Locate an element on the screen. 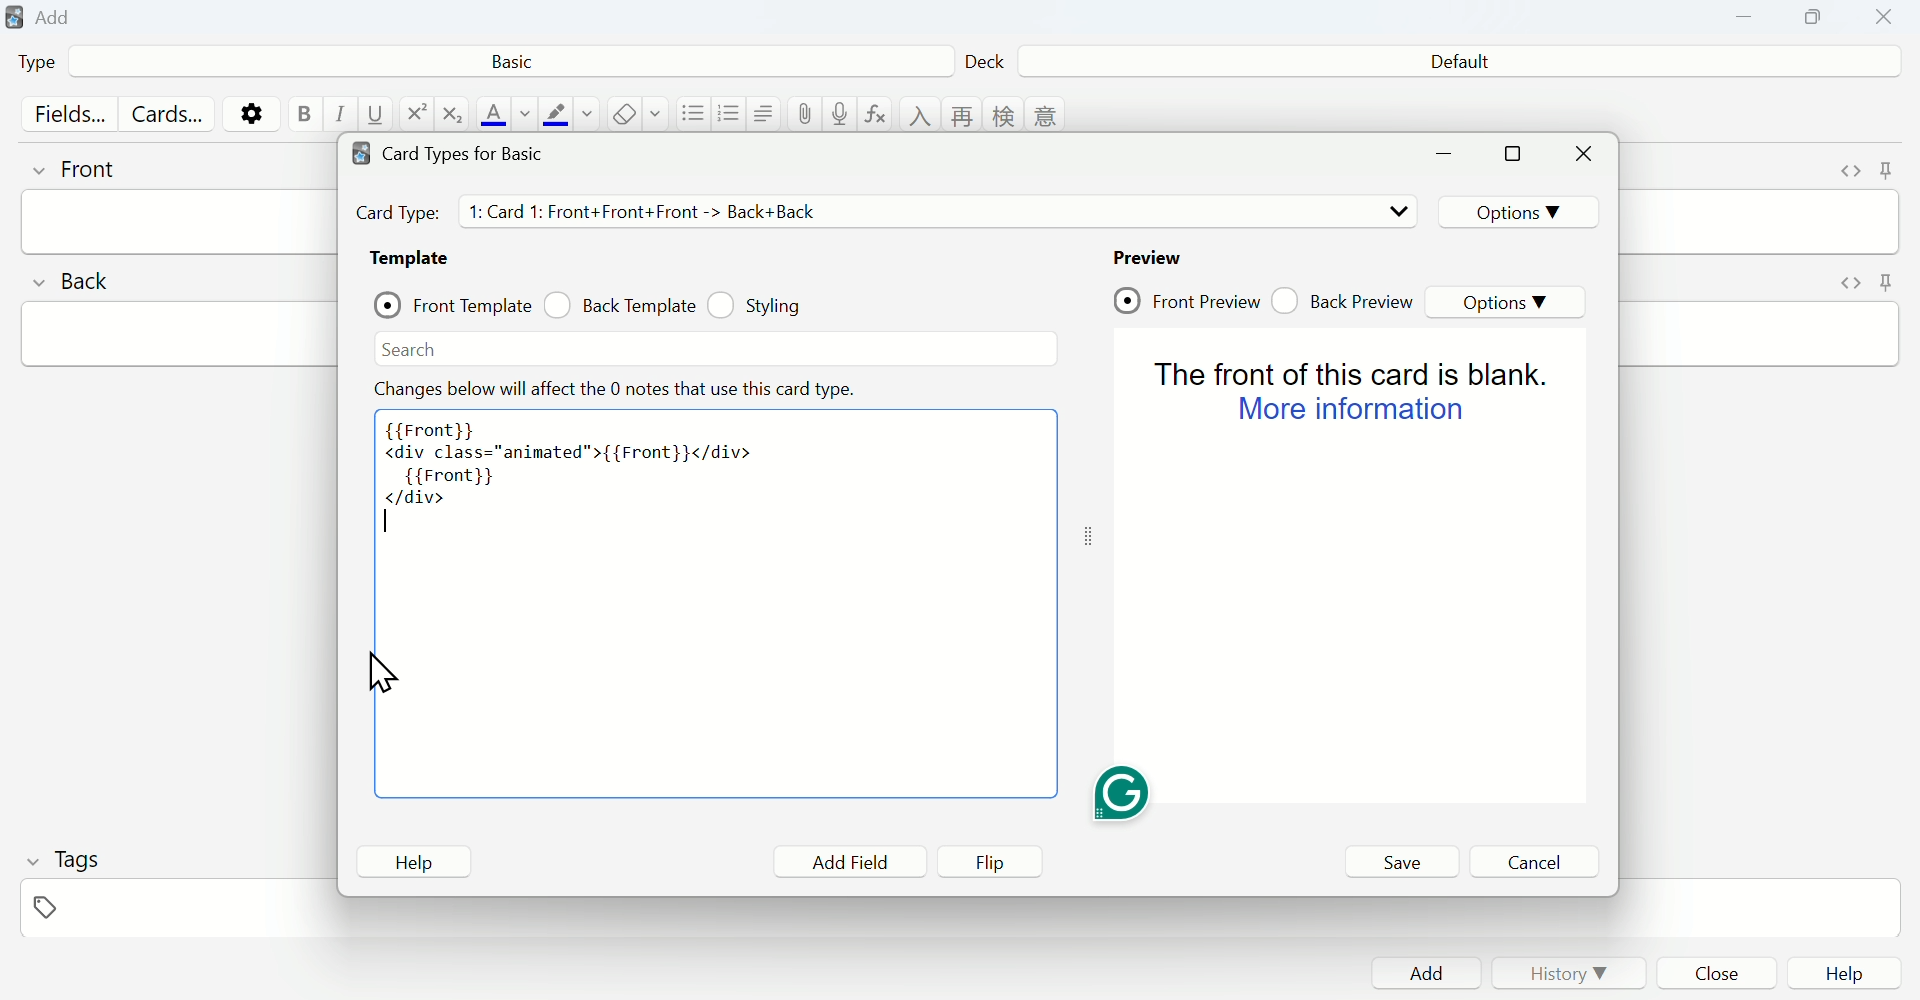  Code area is located at coordinates (715, 604).